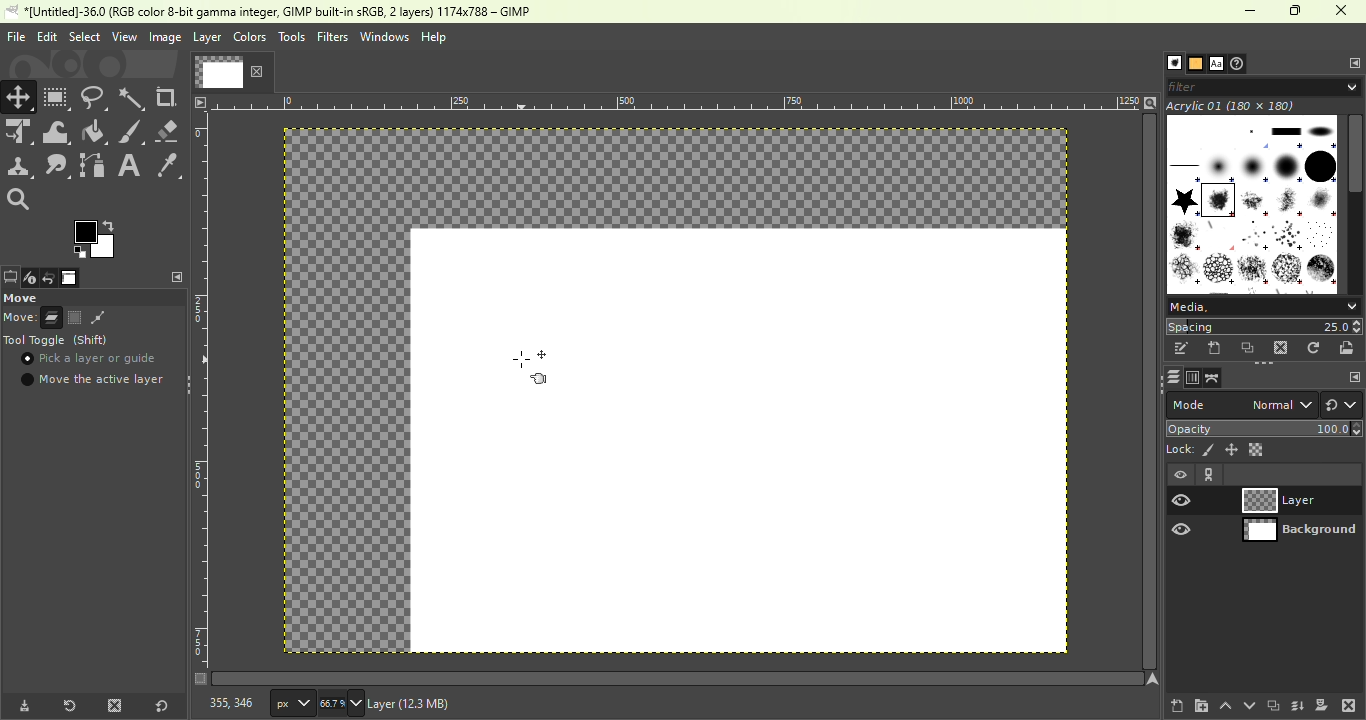 The image size is (1366, 720). What do you see at coordinates (114, 704) in the screenshot?
I see `Delete tool preset` at bounding box center [114, 704].